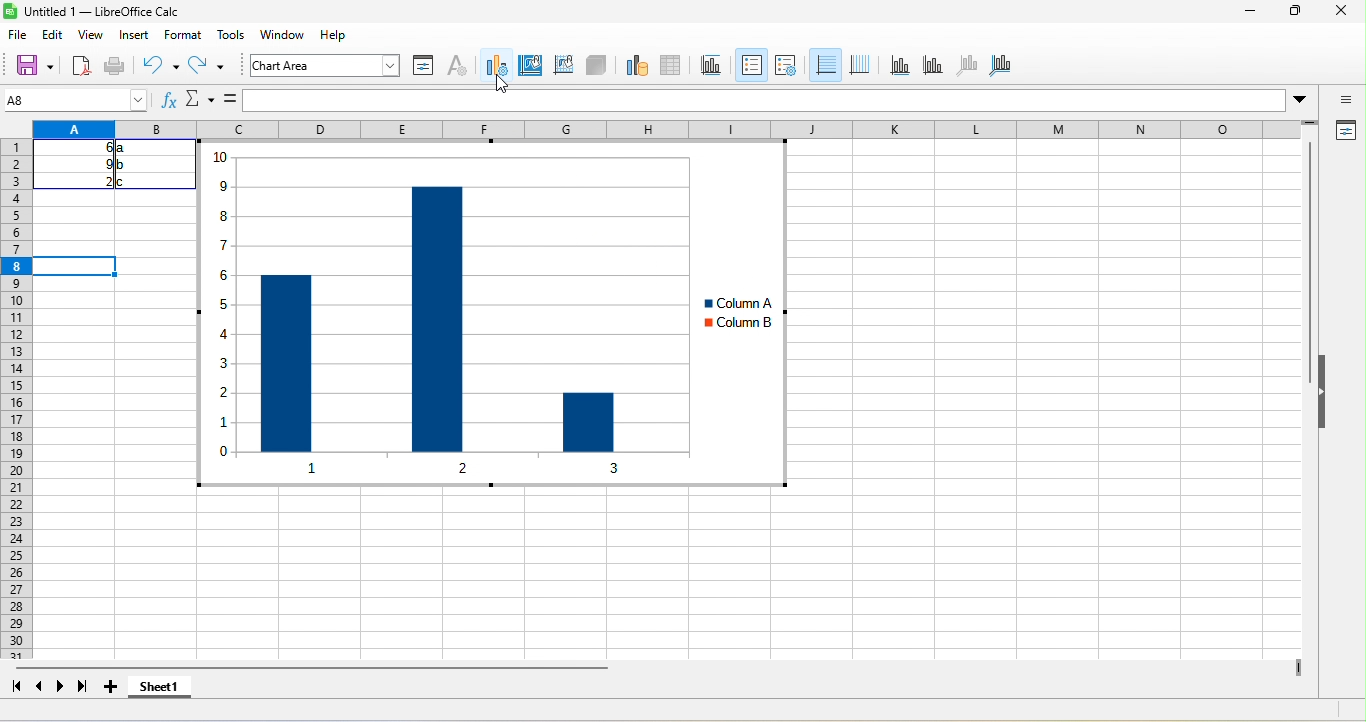 The image size is (1366, 722). What do you see at coordinates (123, 166) in the screenshot?
I see `b` at bounding box center [123, 166].